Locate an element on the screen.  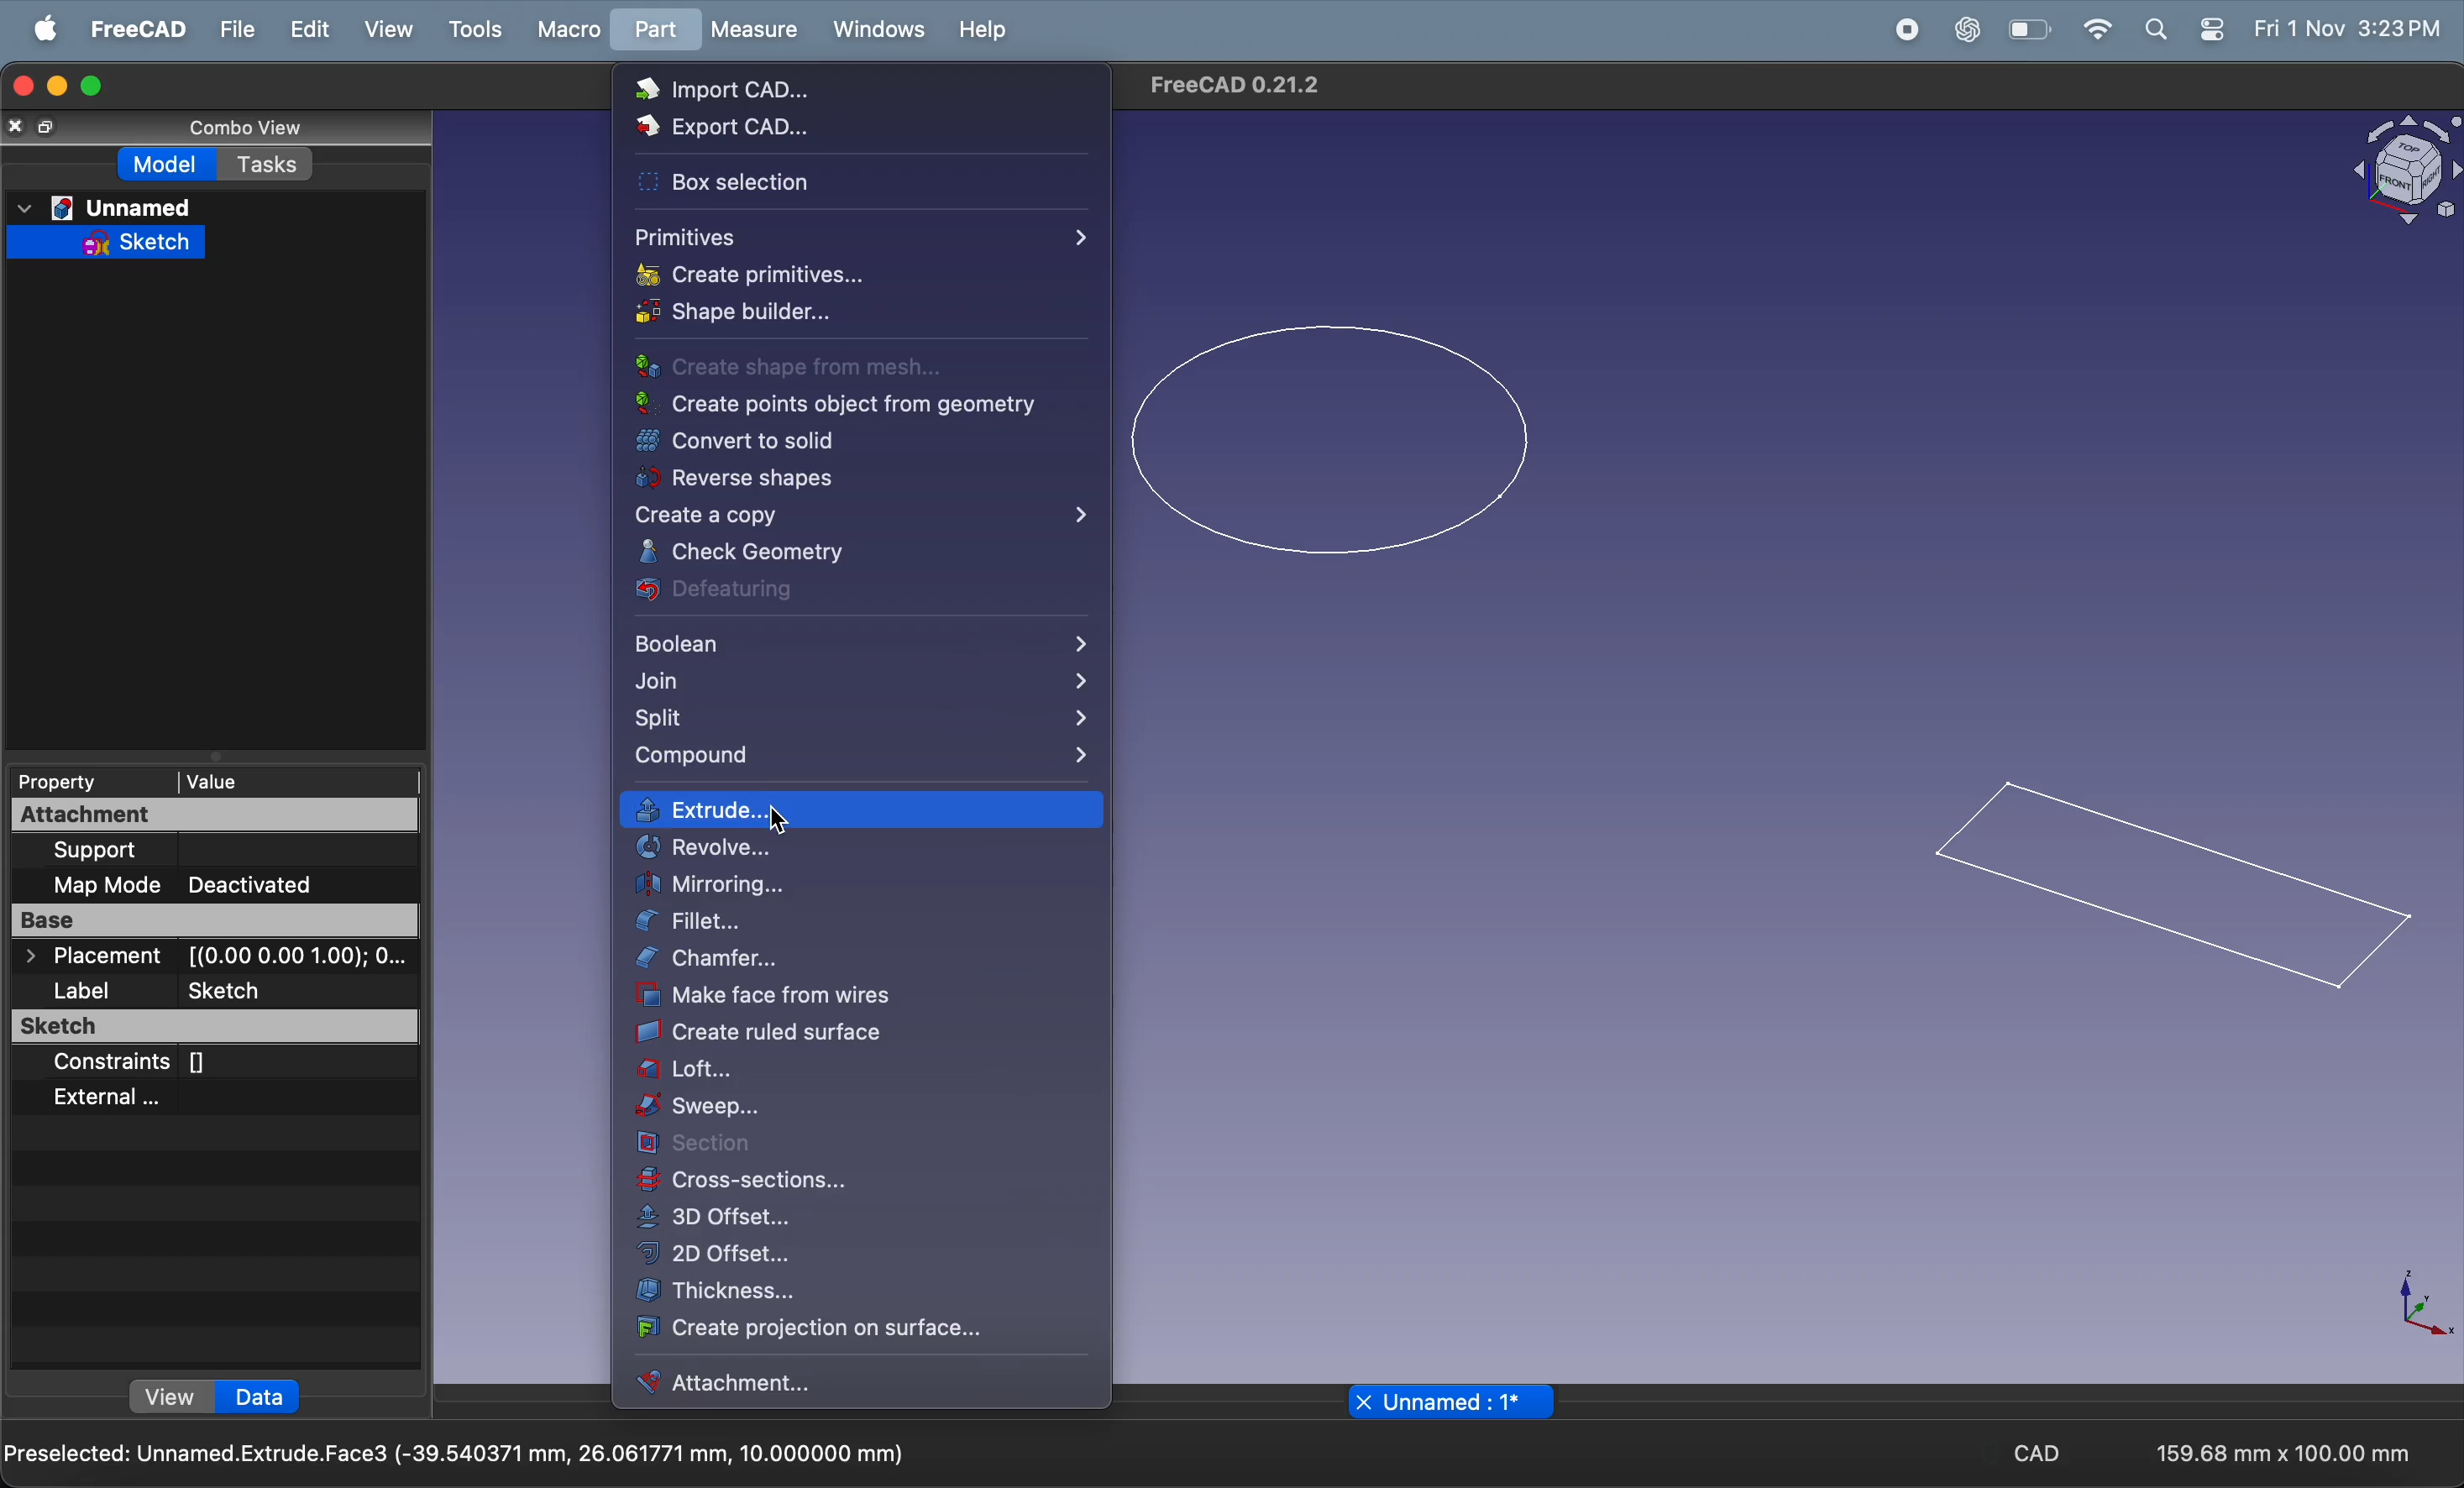
maximize is located at coordinates (90, 86).